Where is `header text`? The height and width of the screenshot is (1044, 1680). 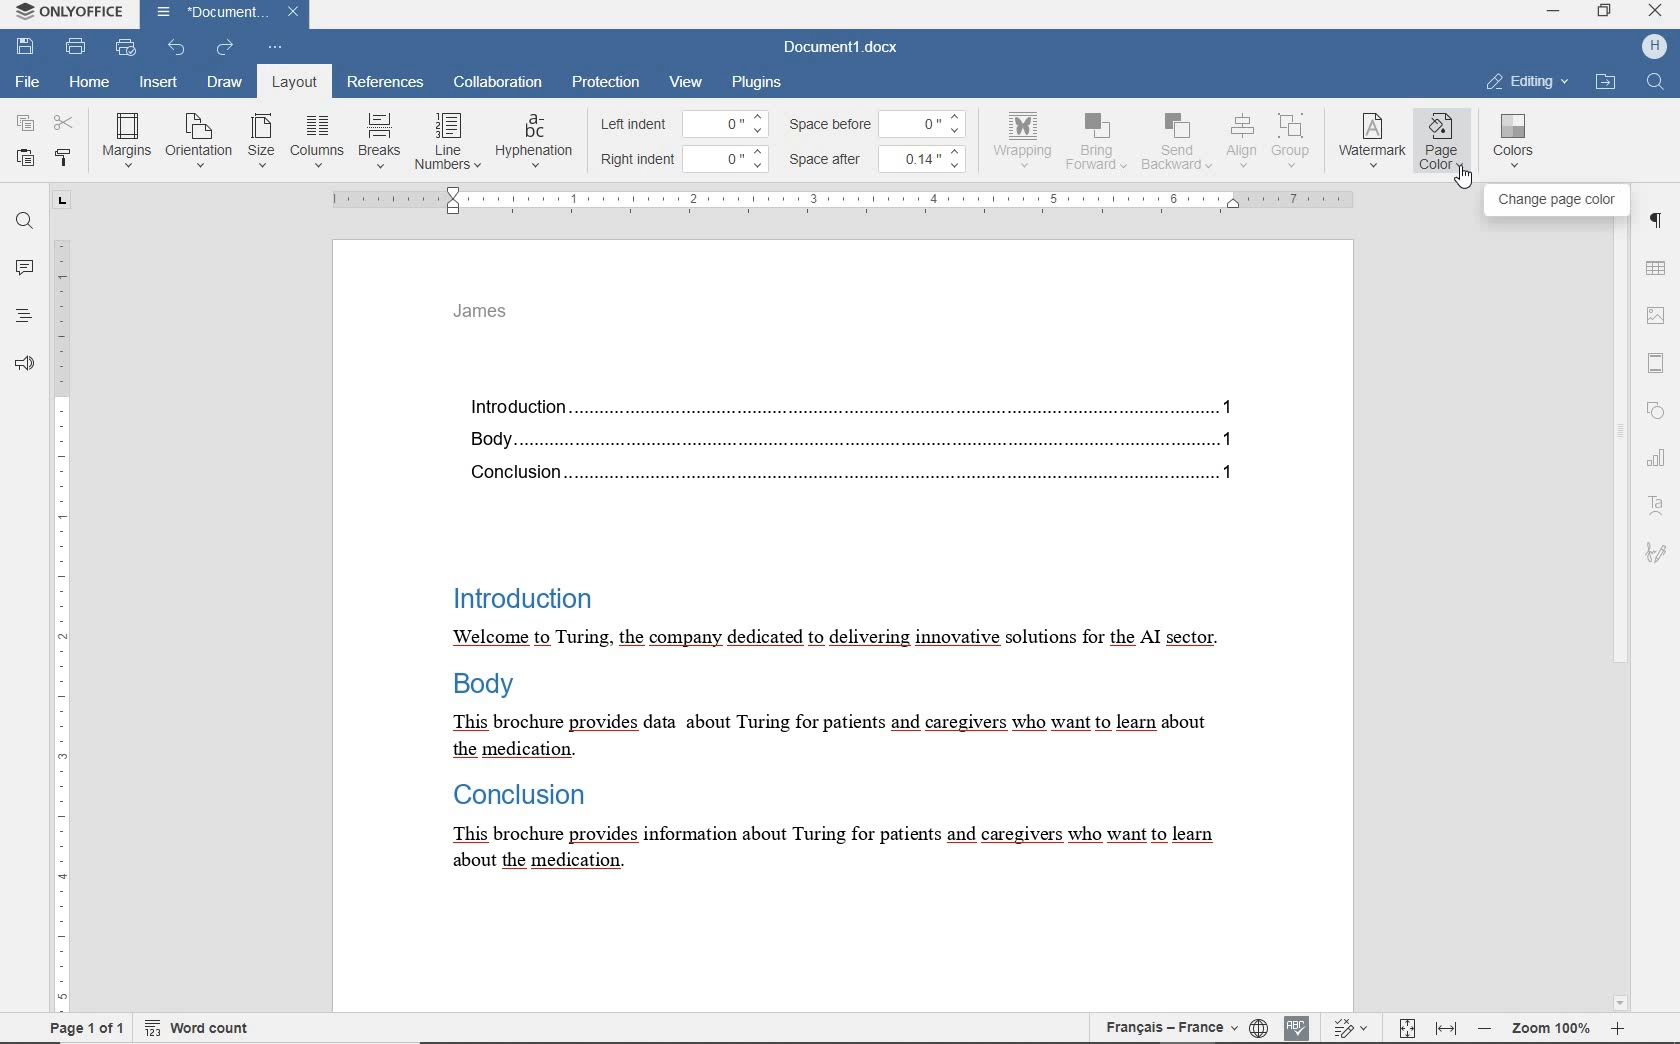
header text is located at coordinates (501, 312).